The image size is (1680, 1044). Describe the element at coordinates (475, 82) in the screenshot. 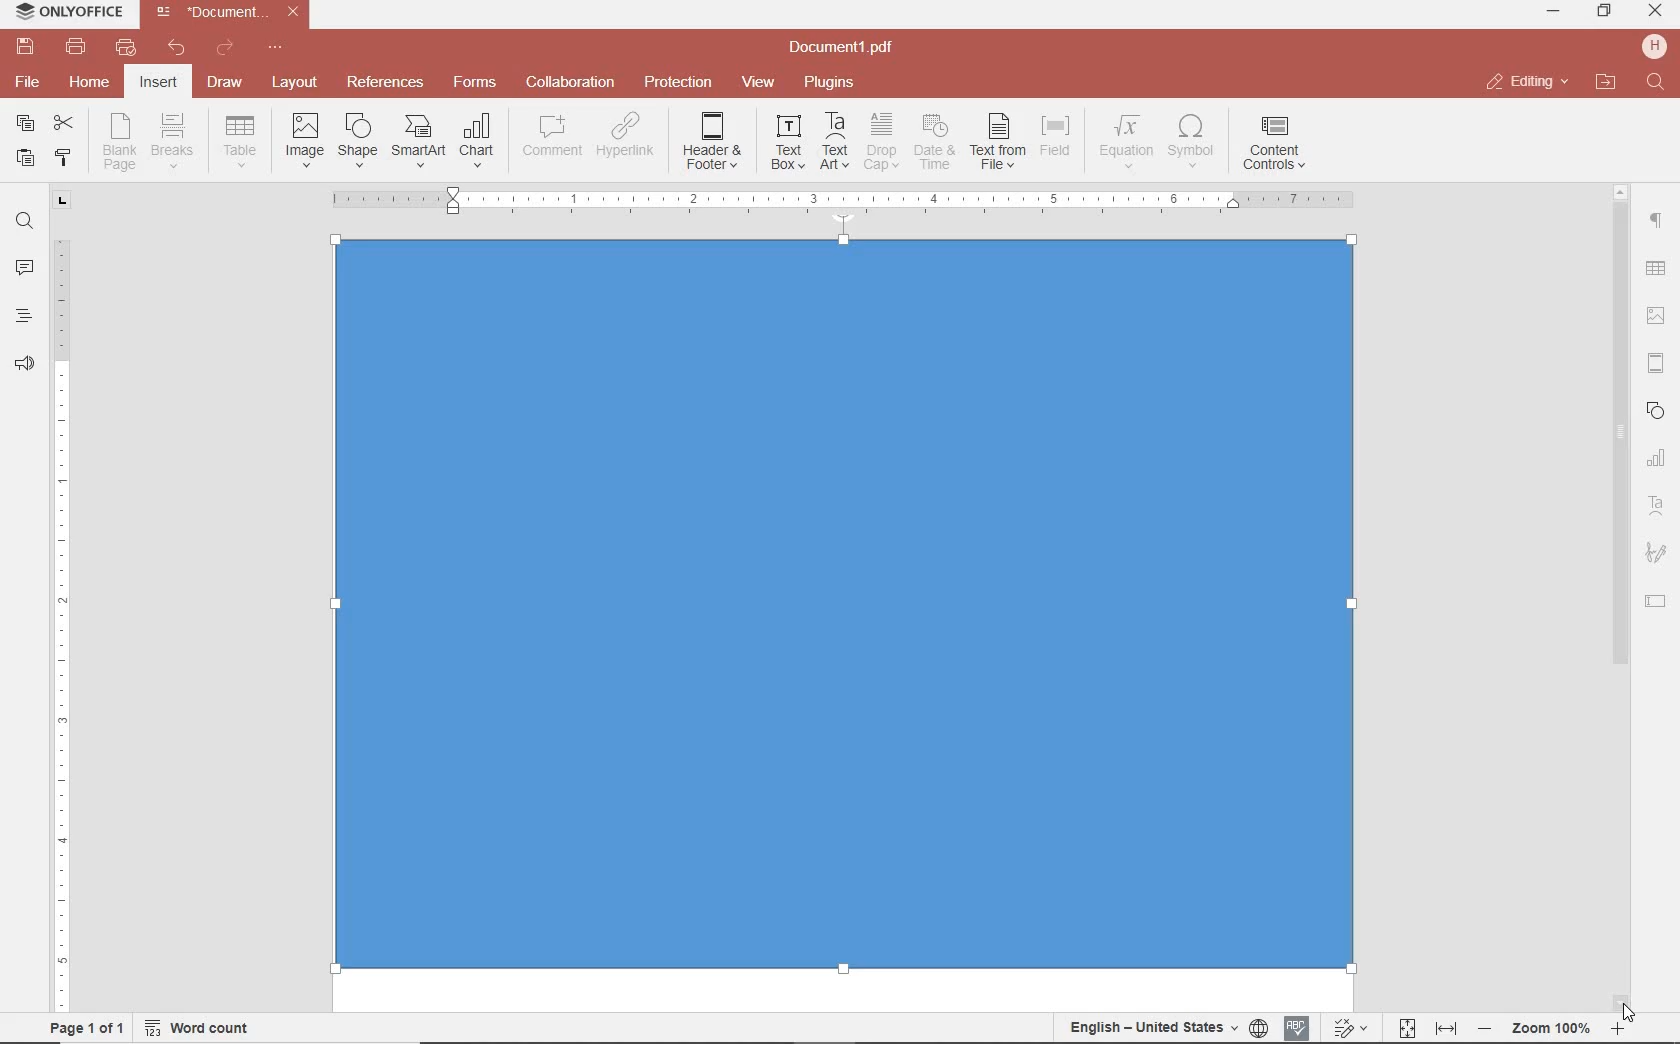

I see `forms` at that location.